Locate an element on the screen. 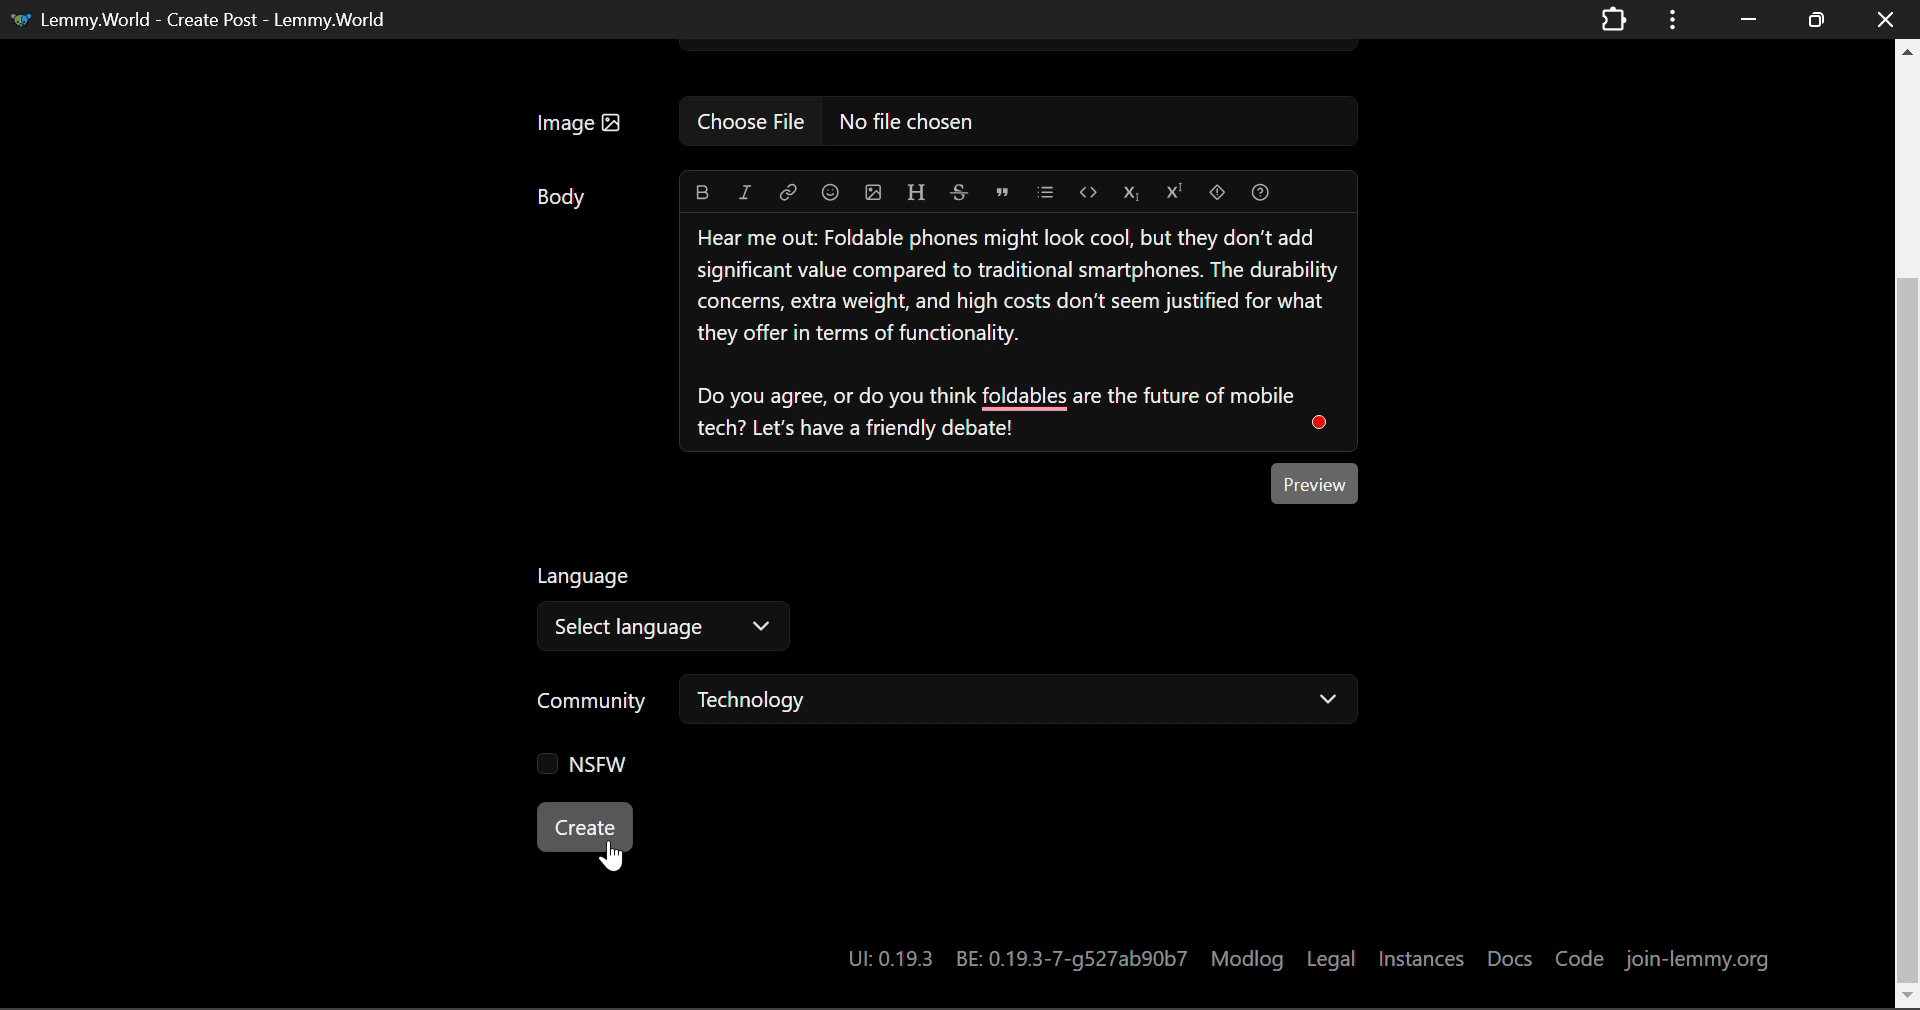 The image size is (1920, 1010). Minimize Window is located at coordinates (1819, 19).